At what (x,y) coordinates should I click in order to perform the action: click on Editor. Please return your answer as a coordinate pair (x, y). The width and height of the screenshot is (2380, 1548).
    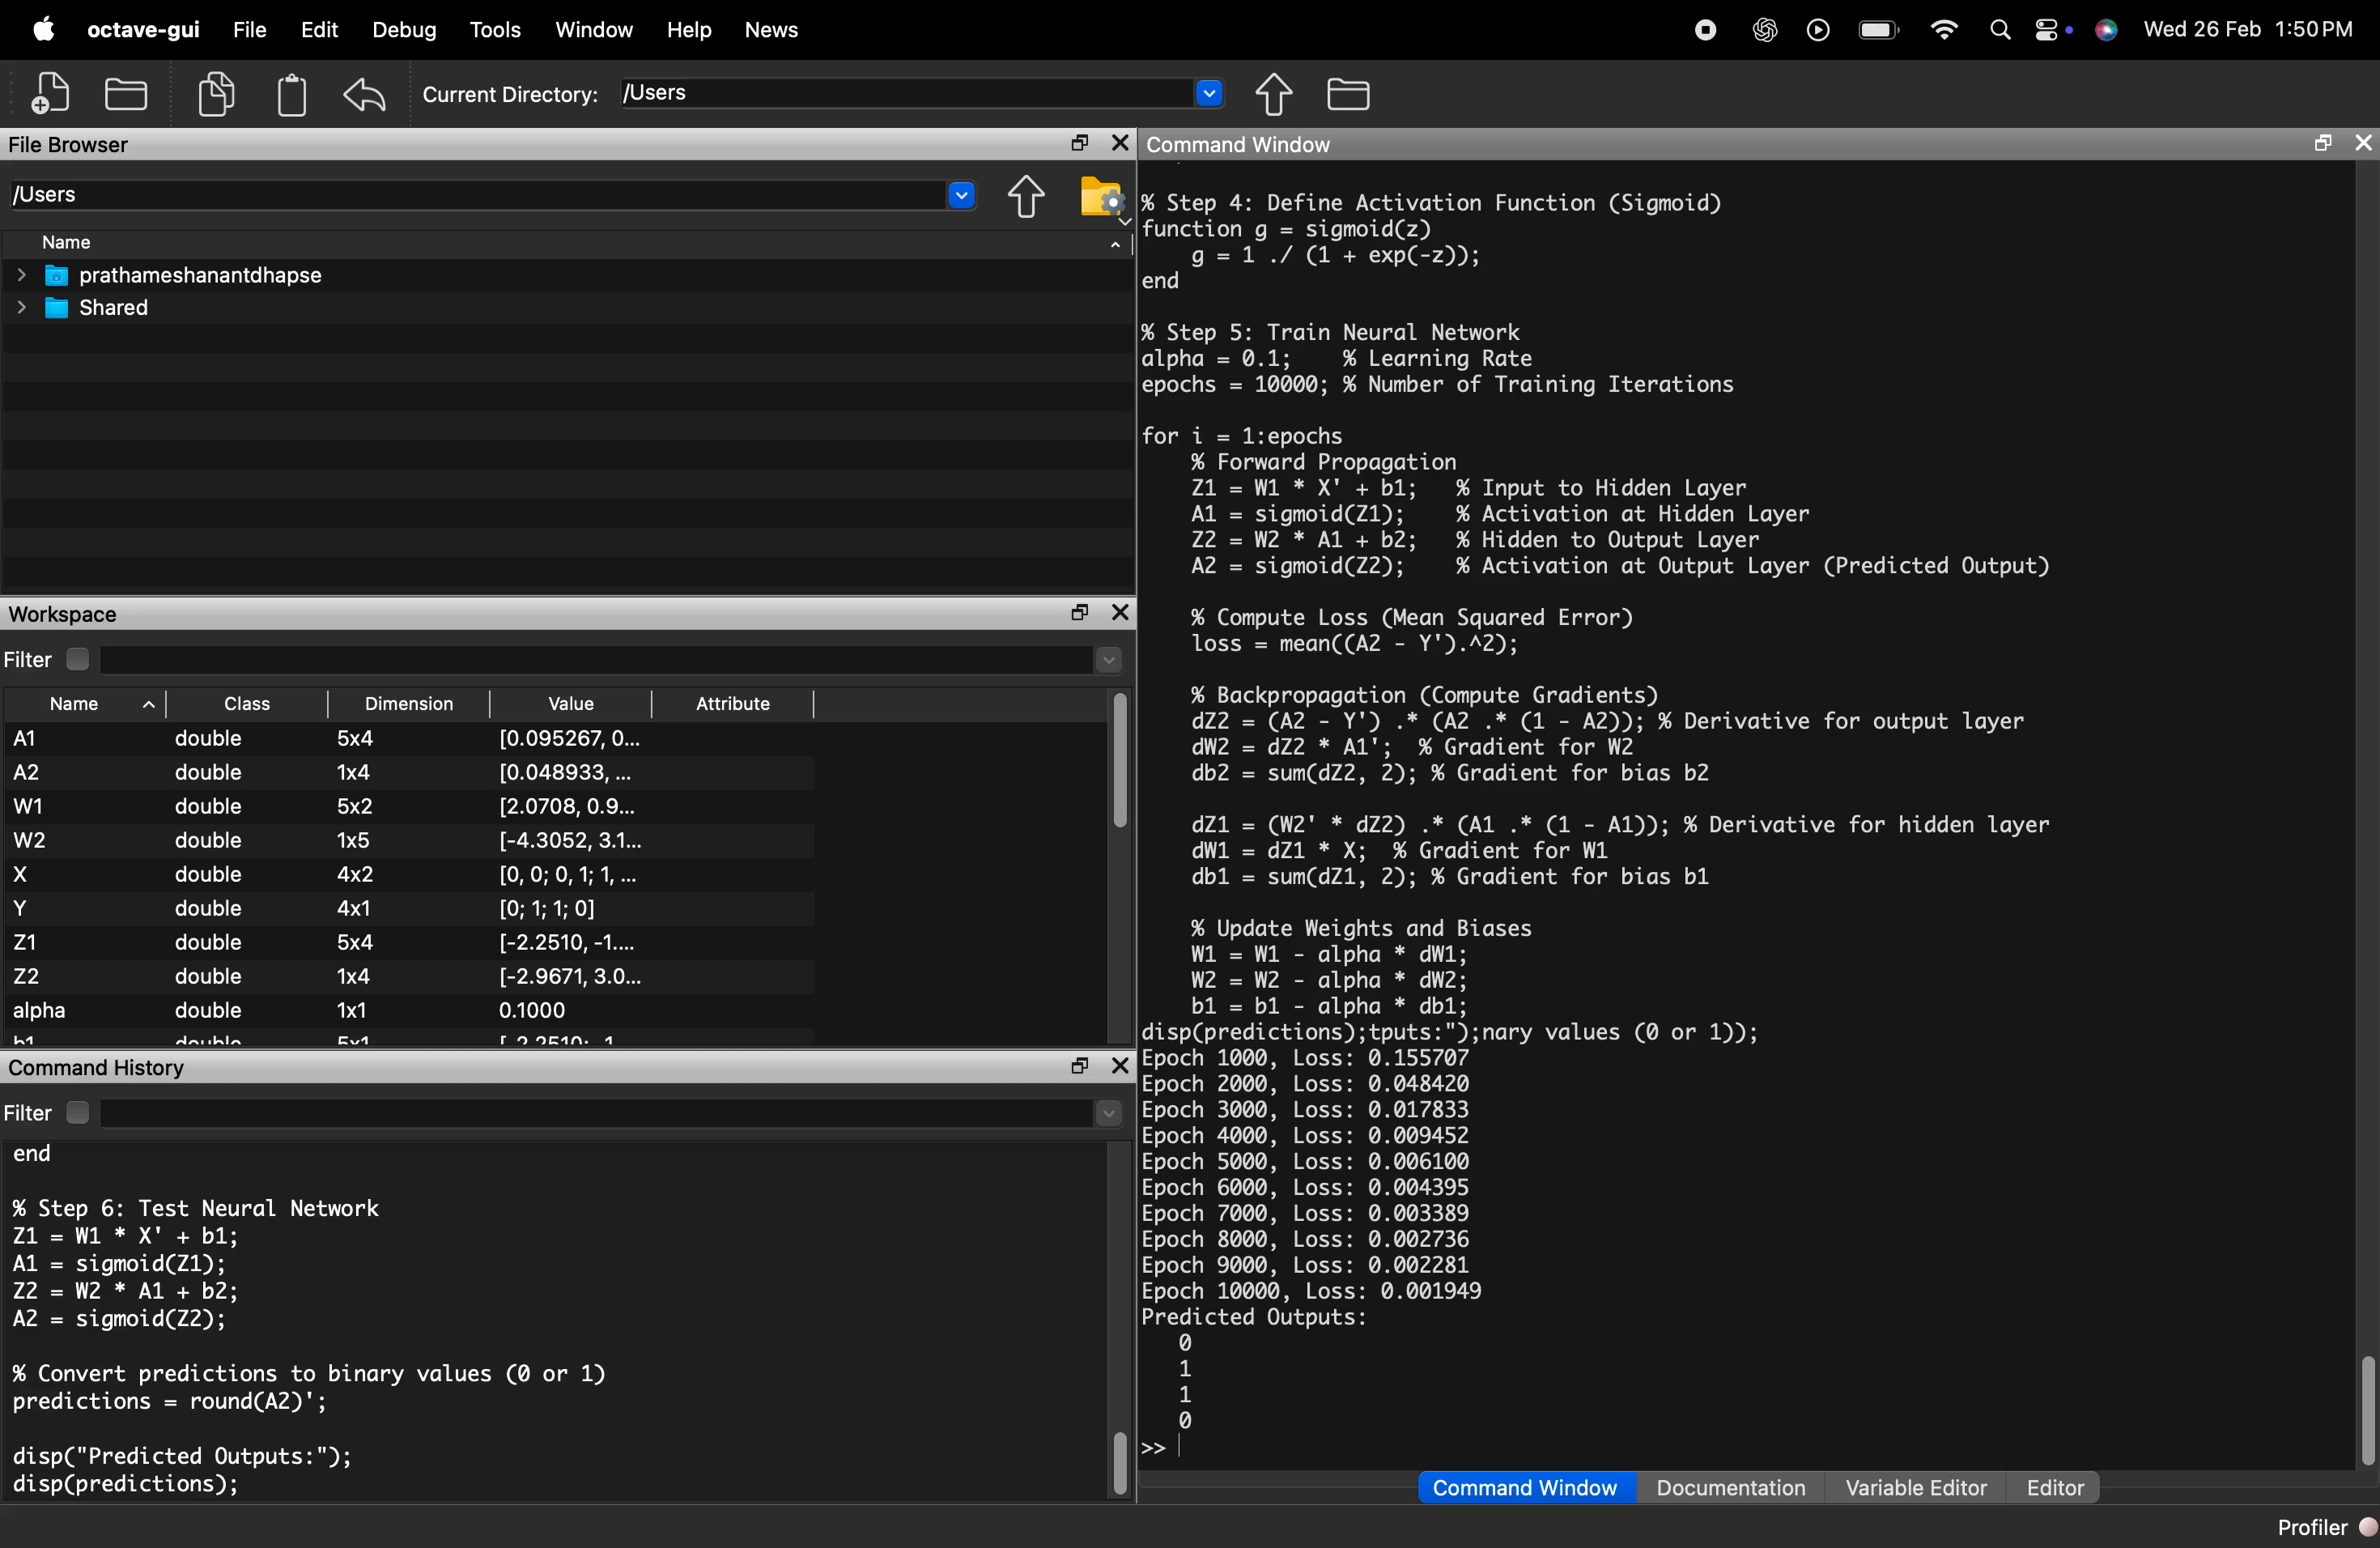
    Looking at the image, I should click on (2056, 1487).